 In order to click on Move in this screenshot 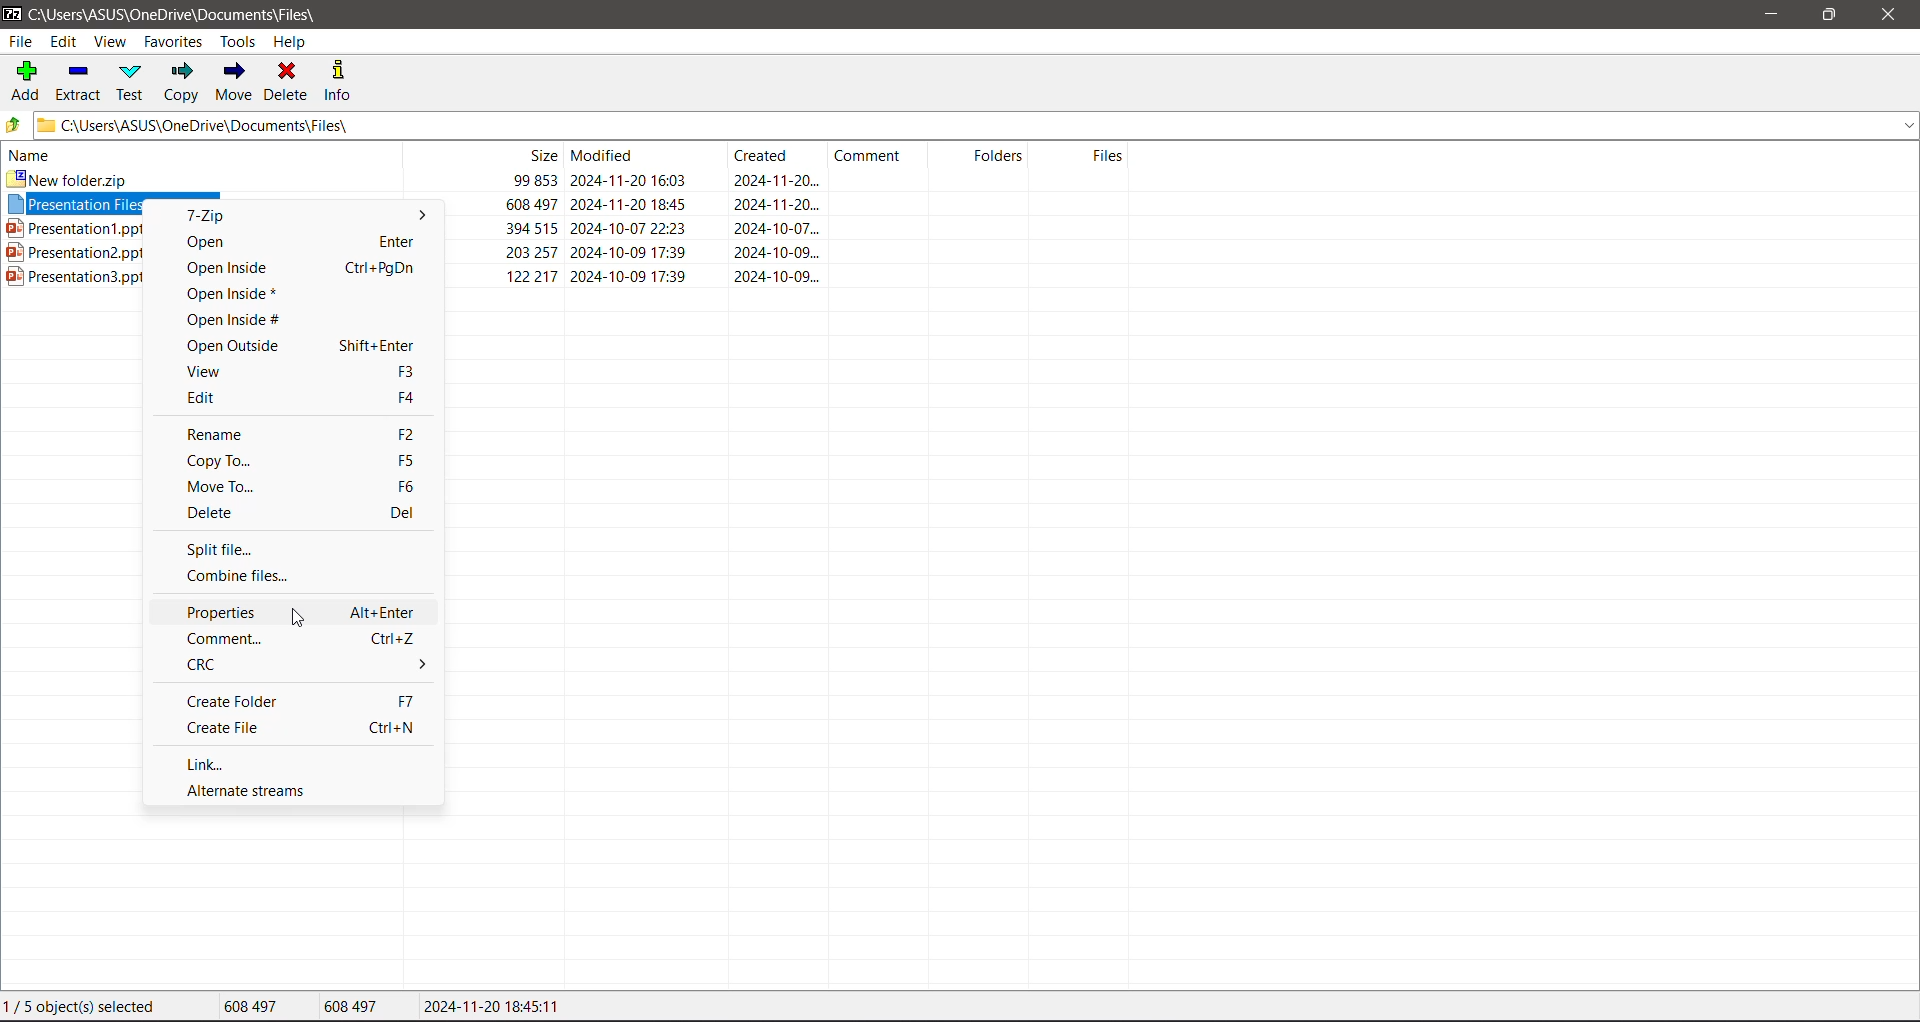, I will do `click(232, 82)`.